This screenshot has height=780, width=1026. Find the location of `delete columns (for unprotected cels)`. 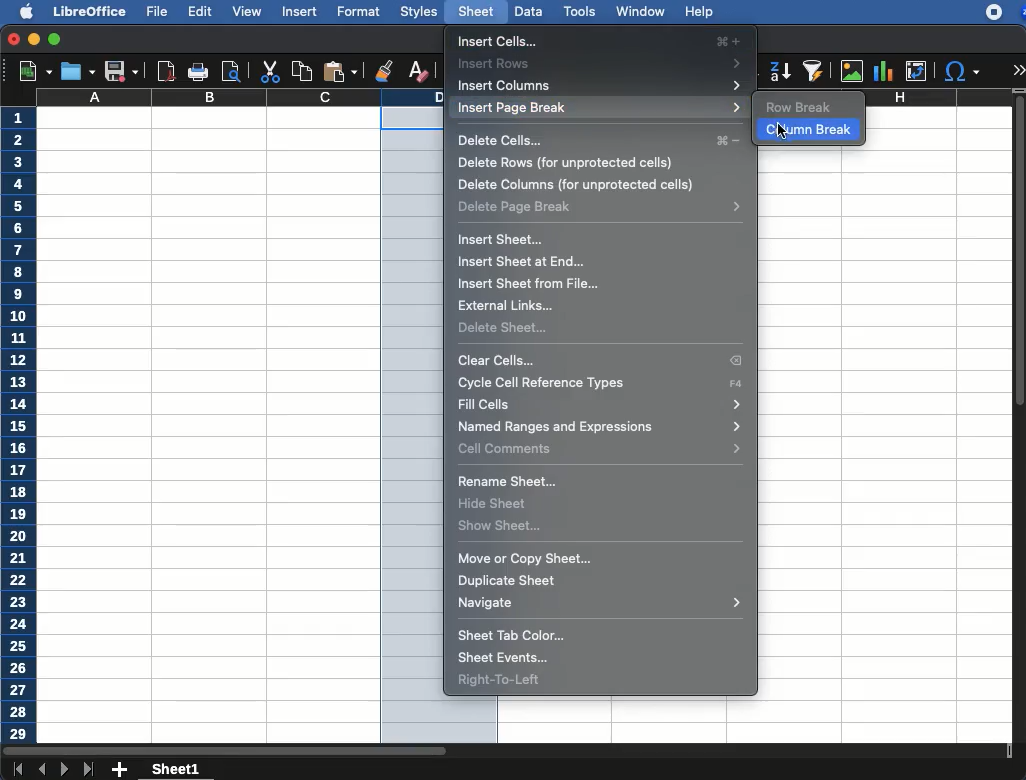

delete columns (for unprotected cels) is located at coordinates (585, 186).